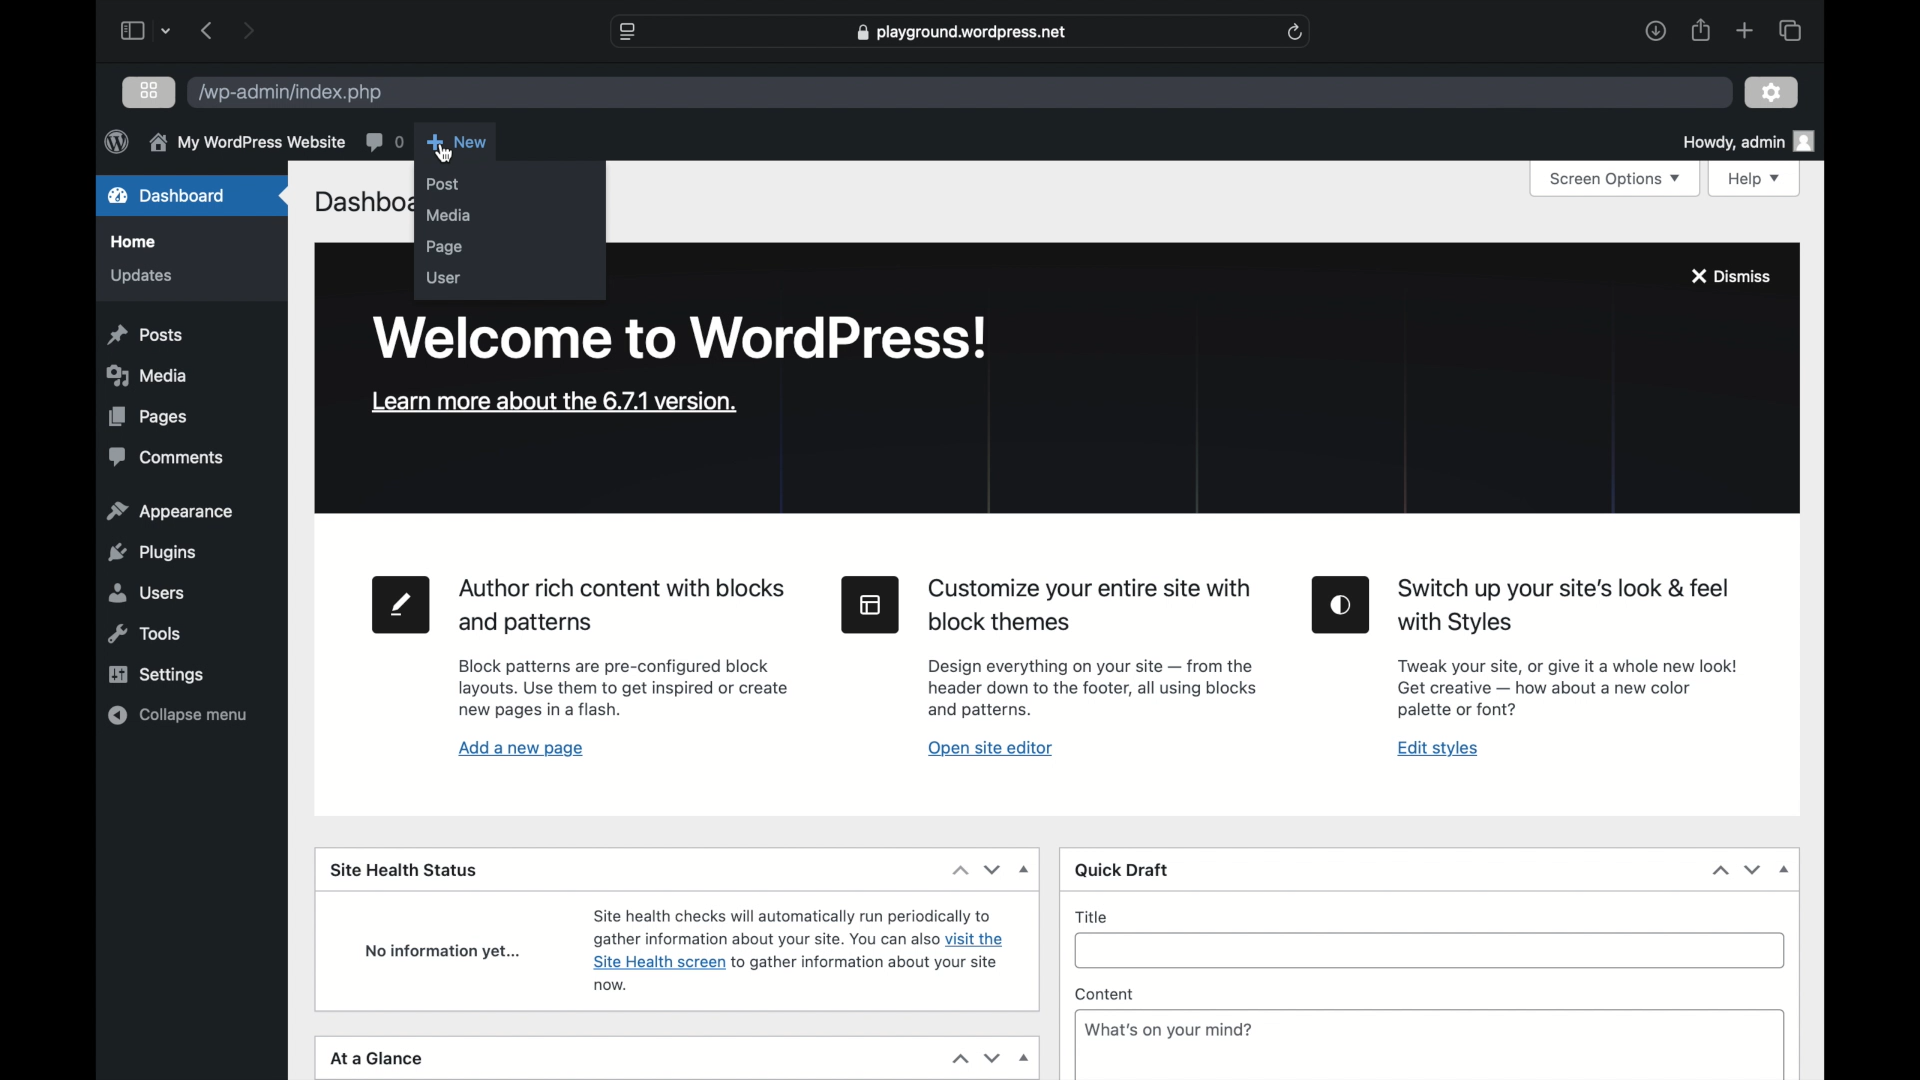 This screenshot has width=1920, height=1080. What do you see at coordinates (457, 143) in the screenshot?
I see `new` at bounding box center [457, 143].